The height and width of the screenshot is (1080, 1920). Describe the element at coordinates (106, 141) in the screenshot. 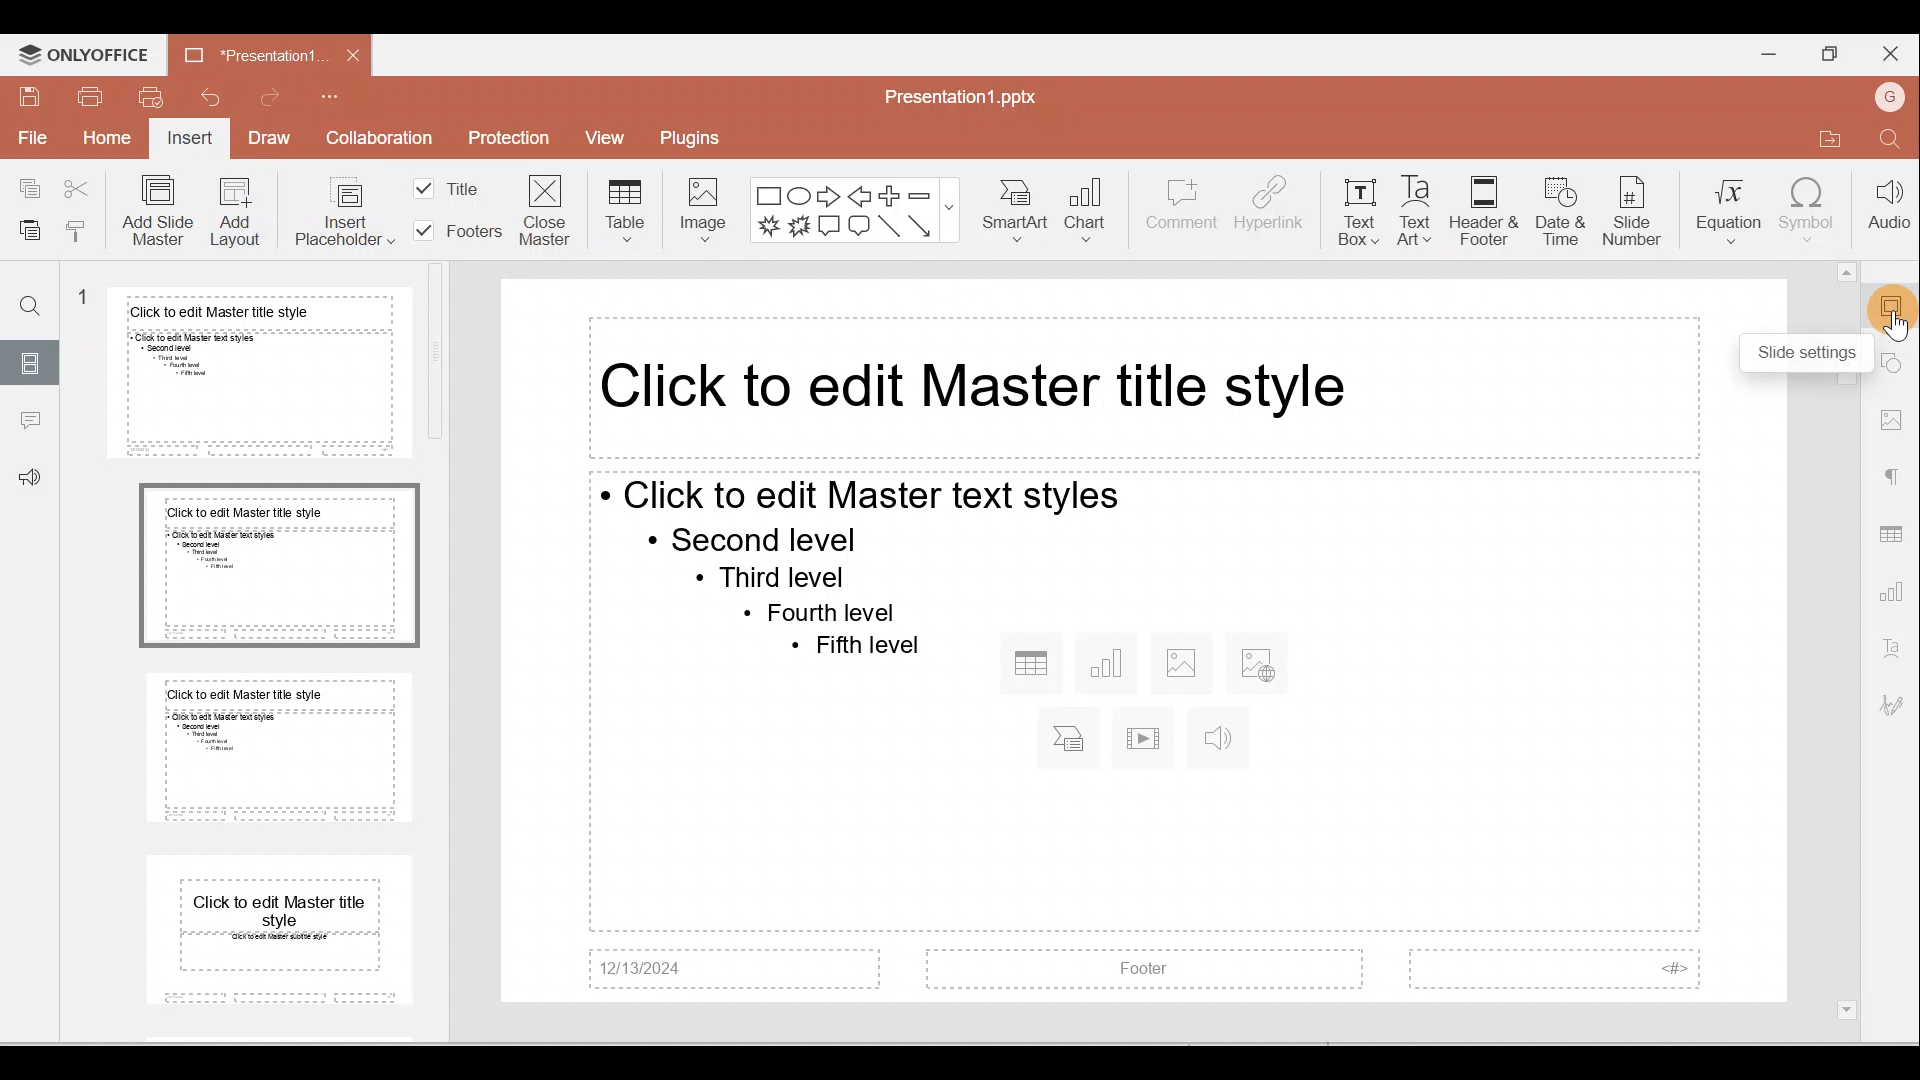

I see `Home` at that location.